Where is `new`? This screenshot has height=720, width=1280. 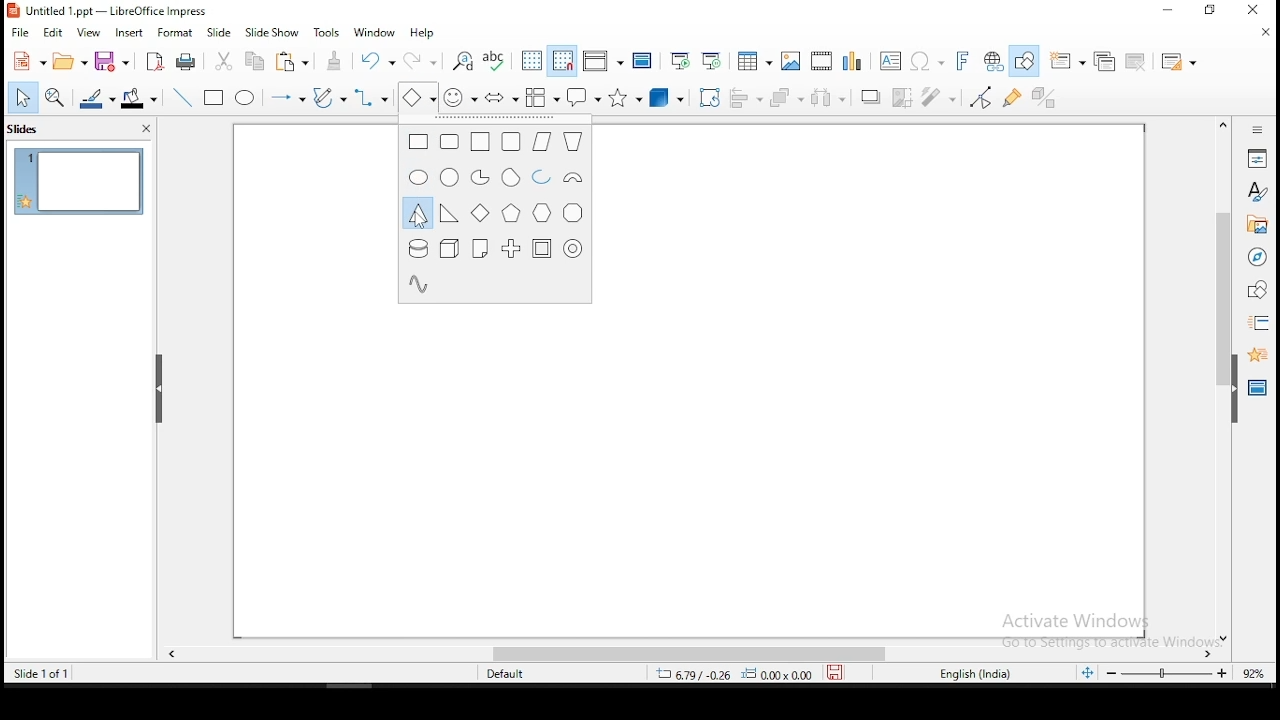 new is located at coordinates (28, 61).